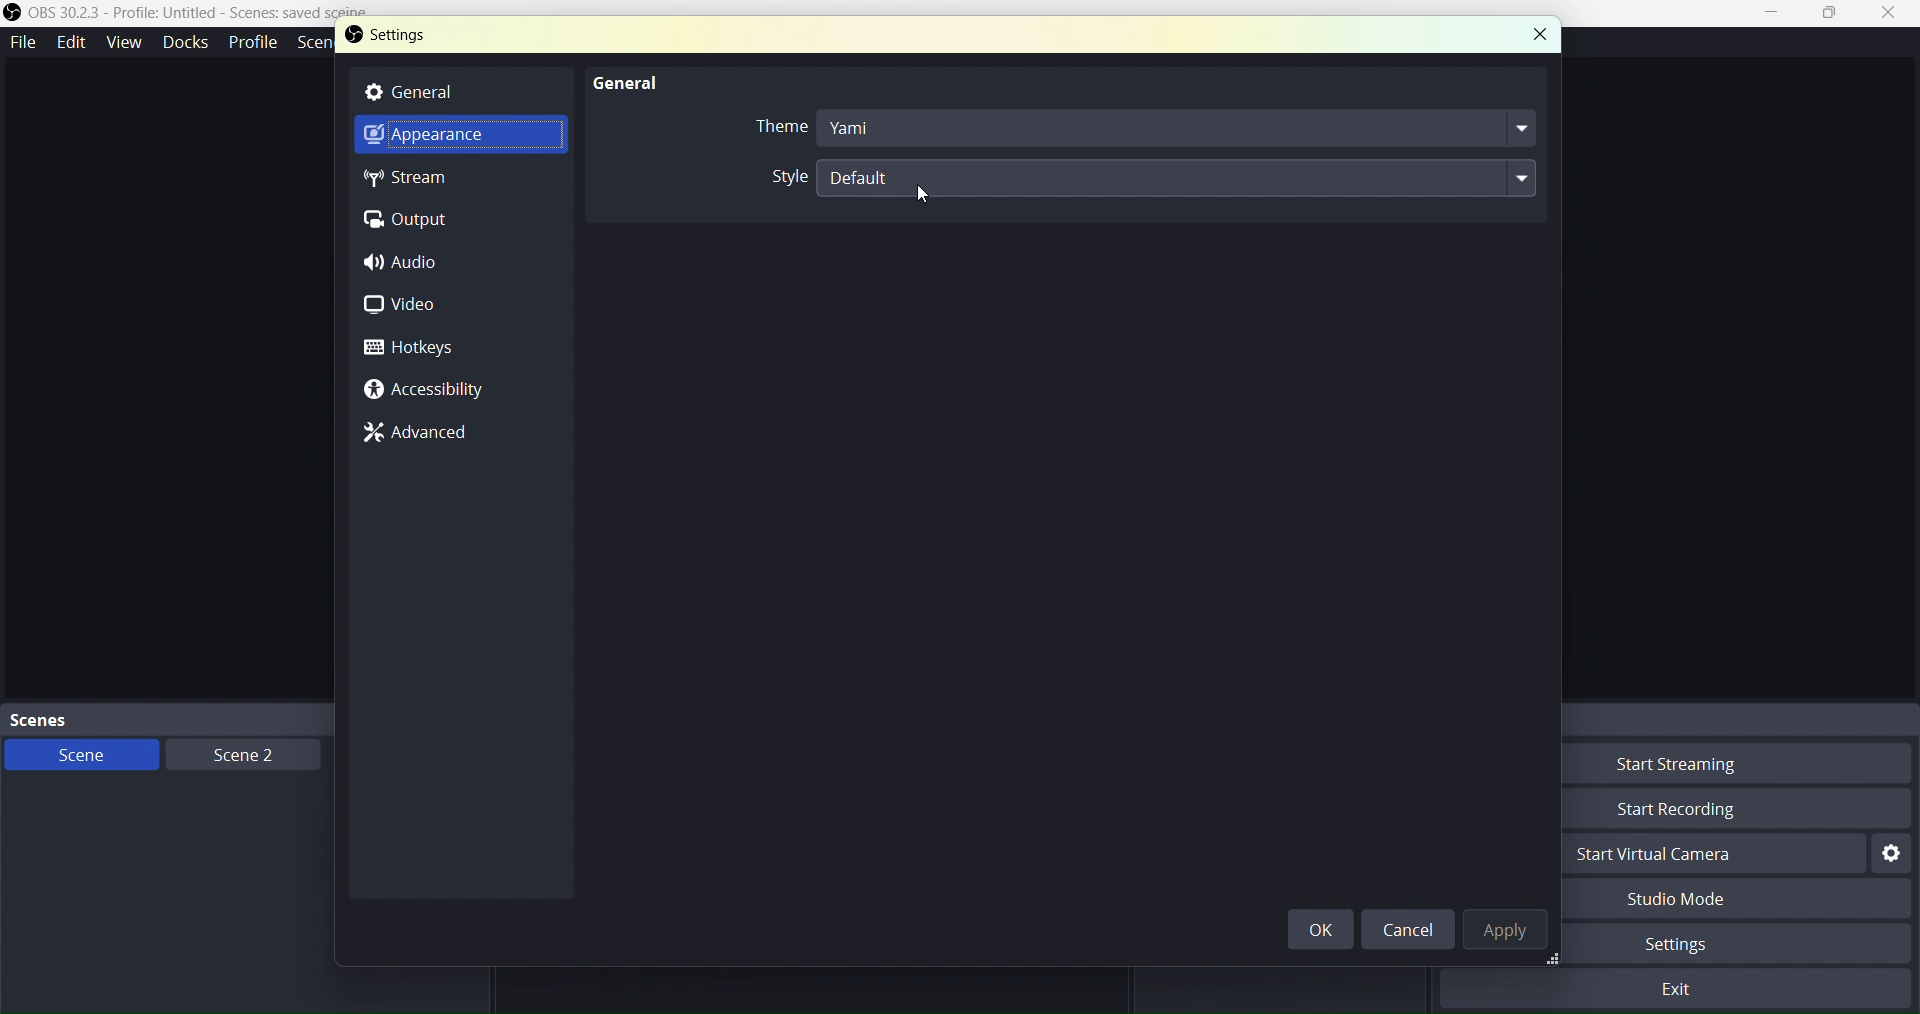 The image size is (1920, 1014). I want to click on Minimize, so click(1778, 13).